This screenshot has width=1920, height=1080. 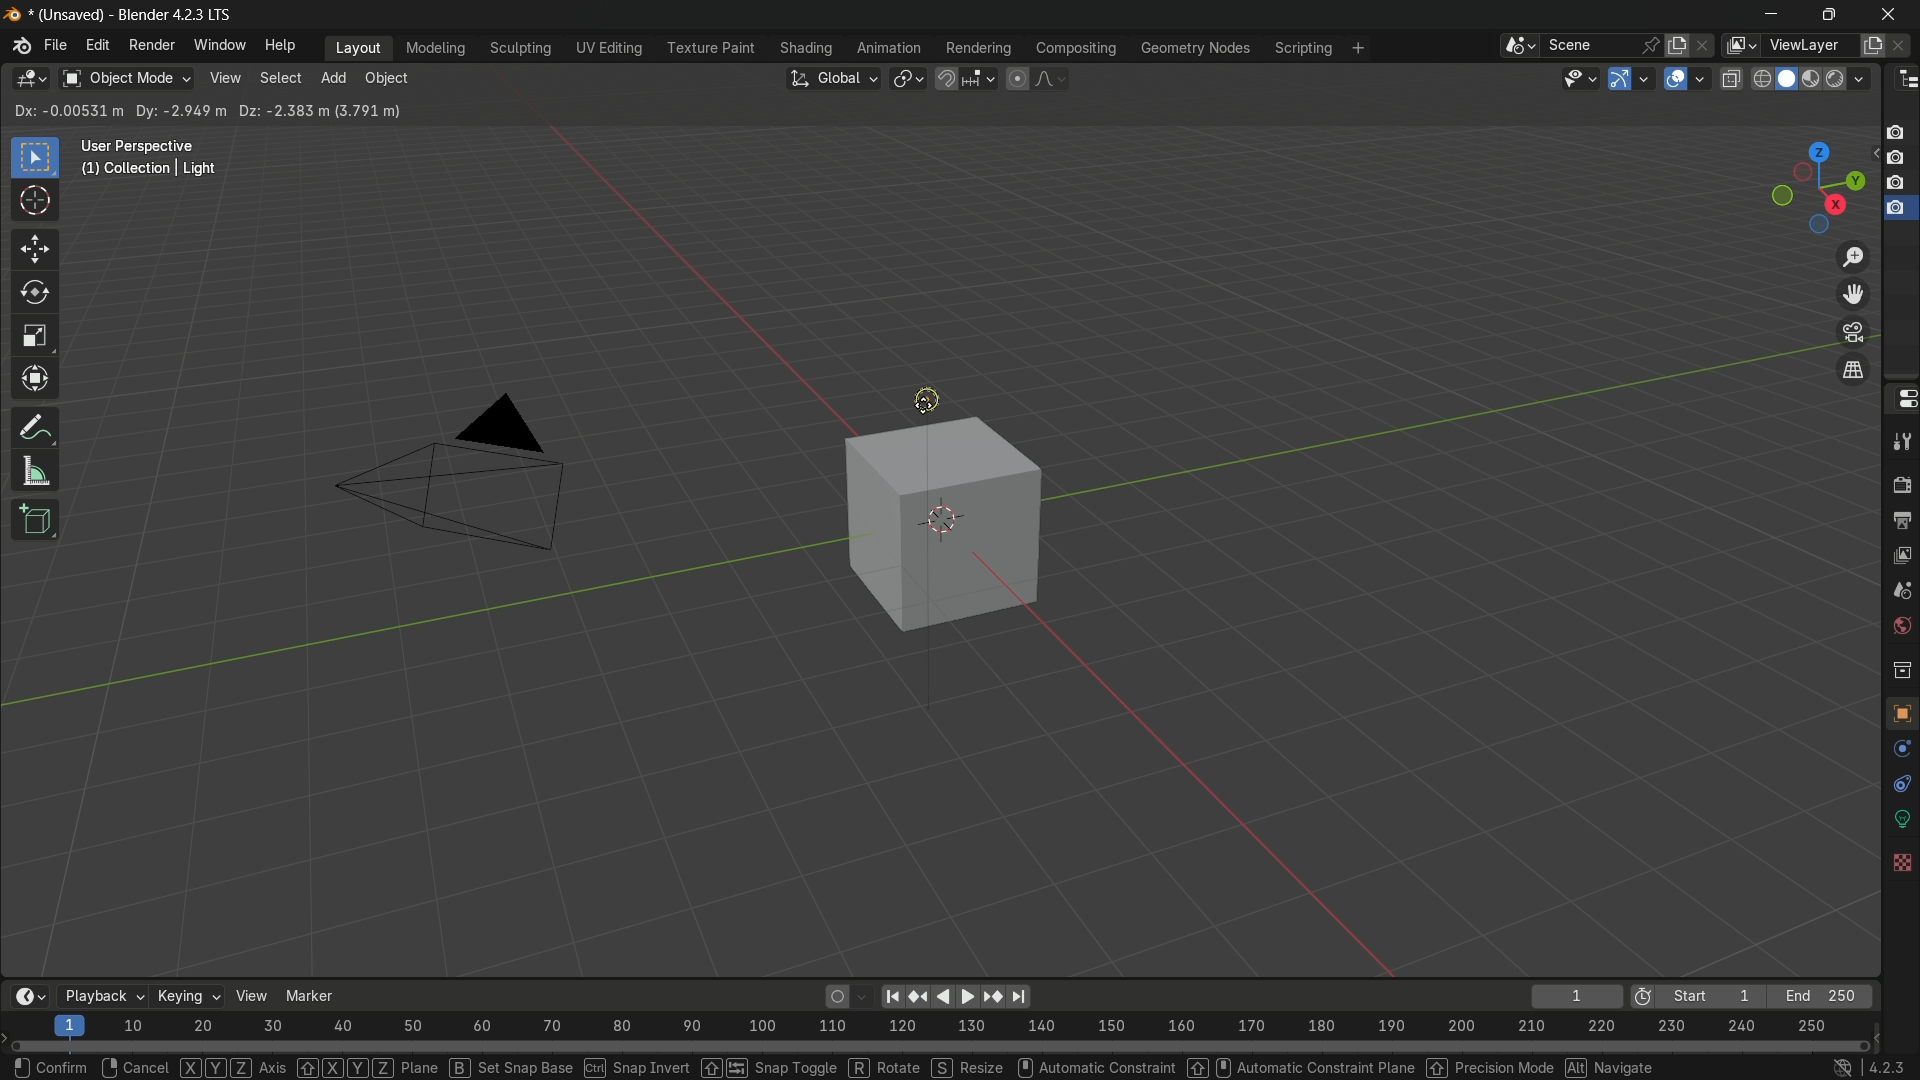 I want to click on edit menu, so click(x=96, y=46).